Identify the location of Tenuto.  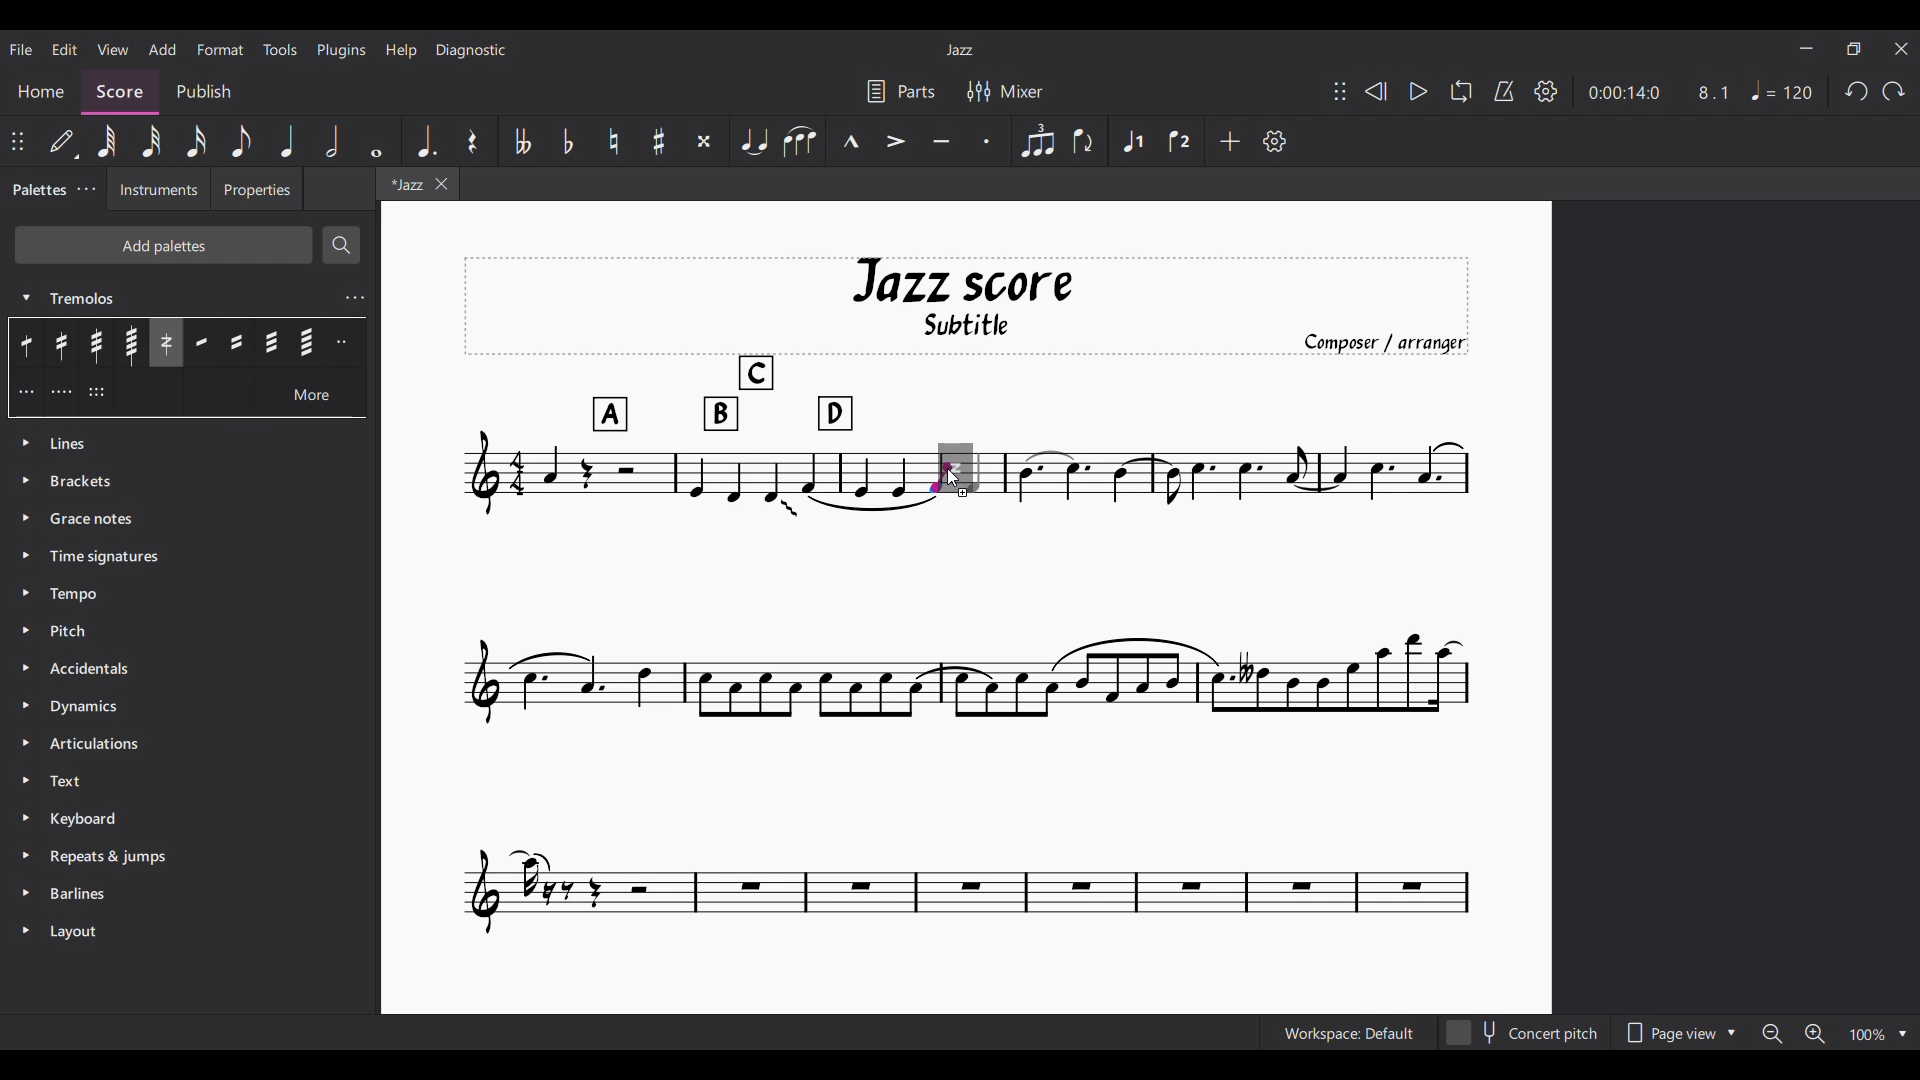
(941, 141).